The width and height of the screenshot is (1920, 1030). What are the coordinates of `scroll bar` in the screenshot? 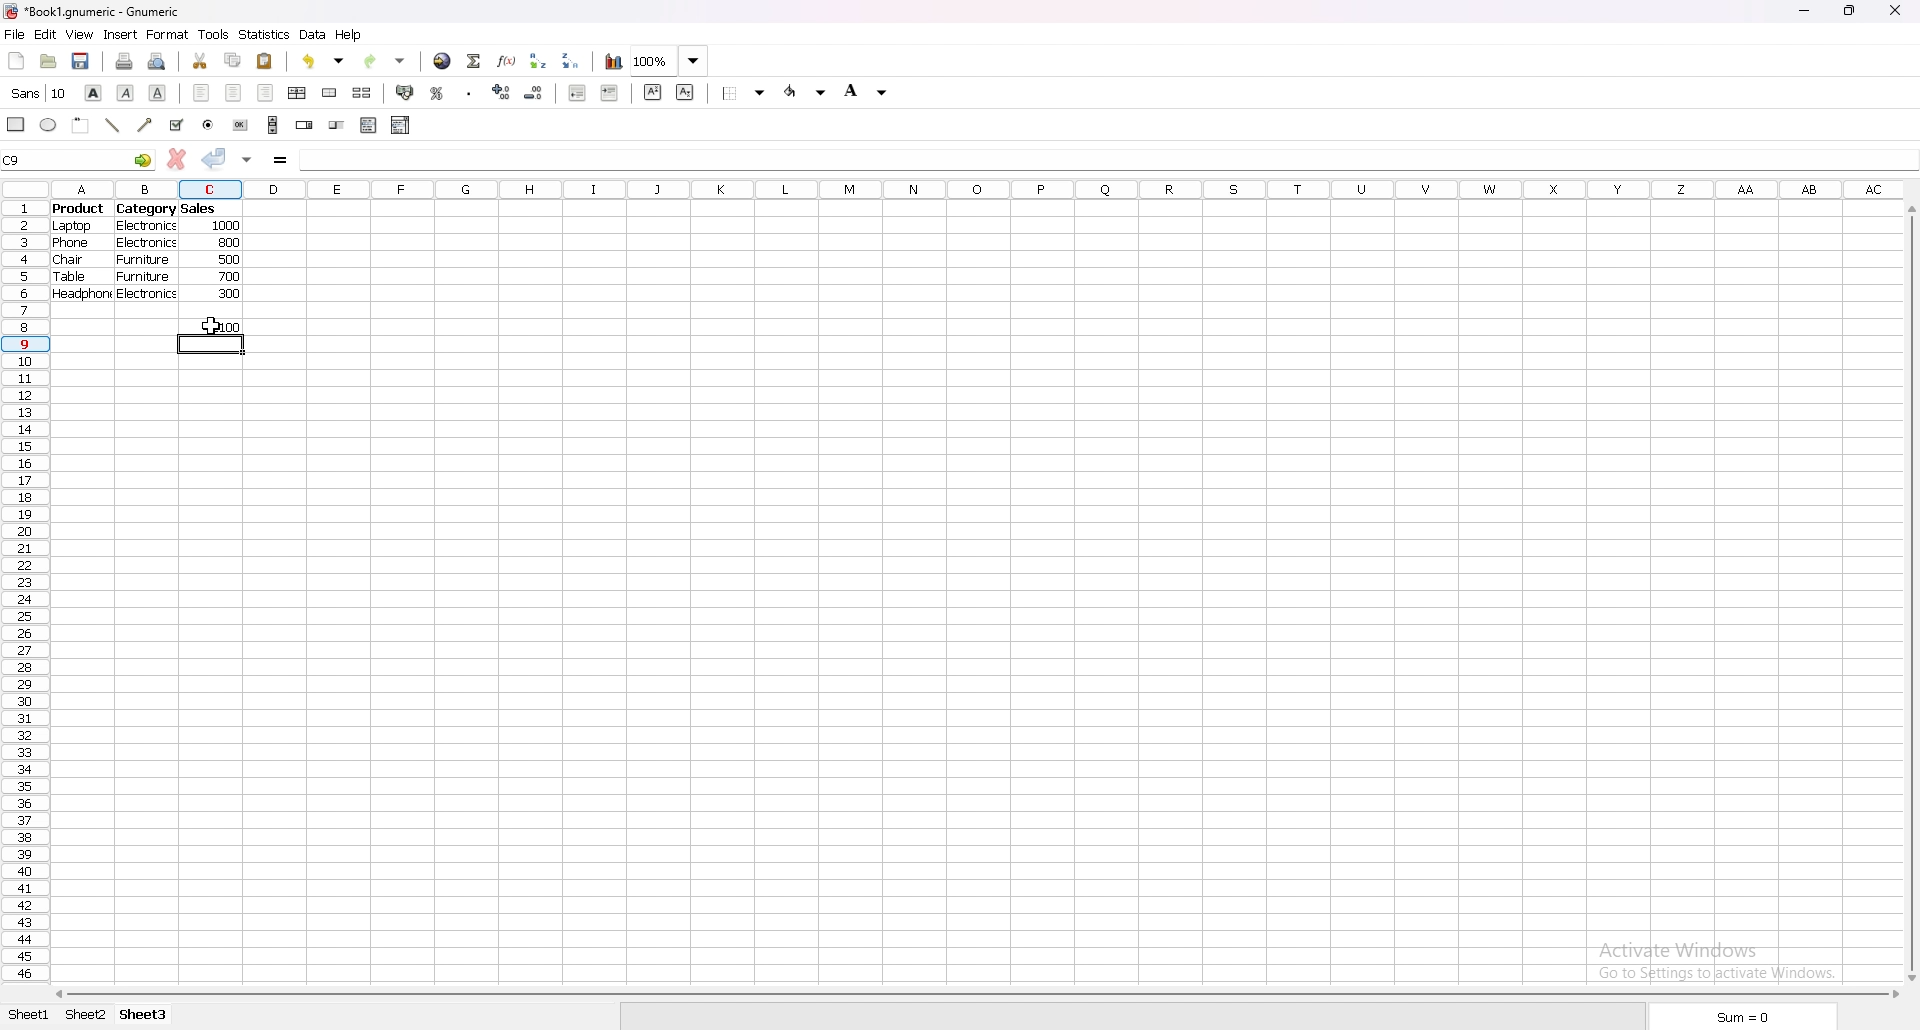 It's located at (272, 124).